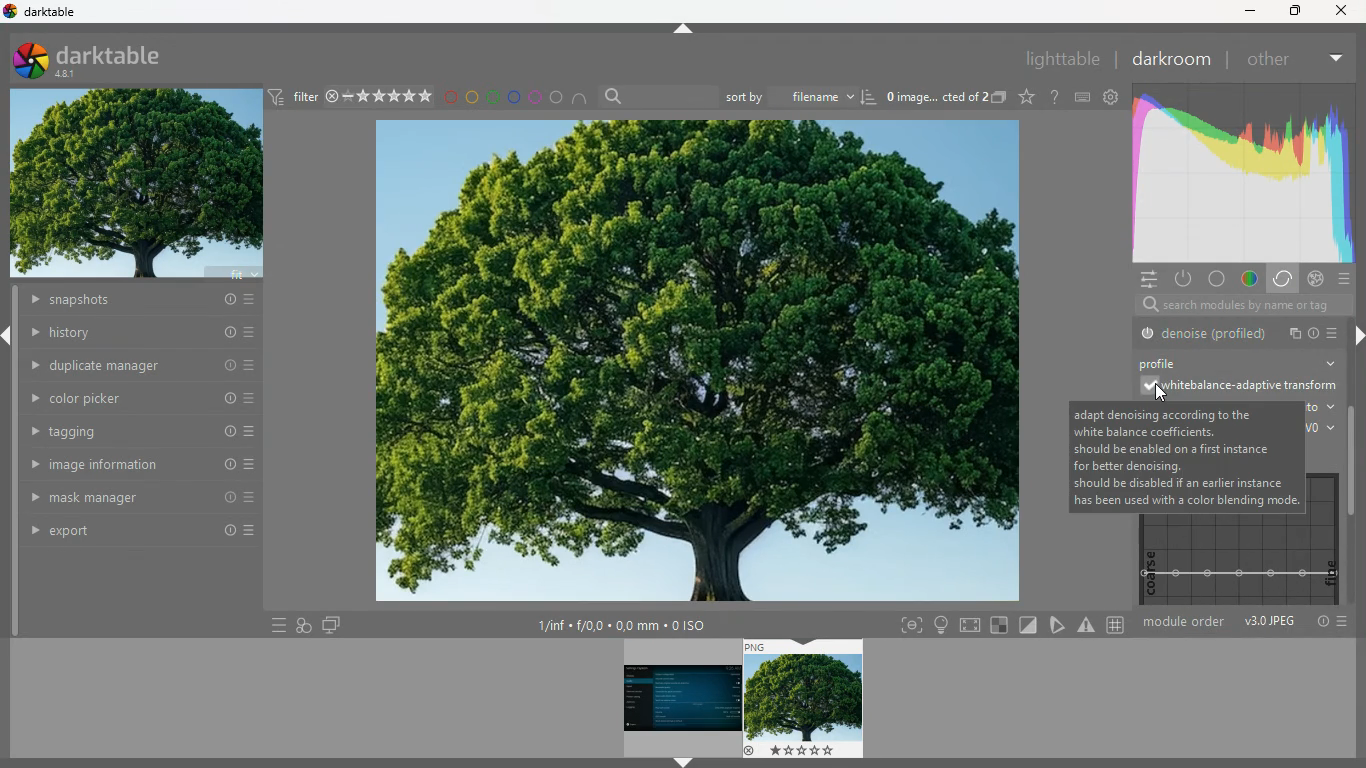 This screenshot has width=1366, height=768. Describe the element at coordinates (1250, 280) in the screenshot. I see `color` at that location.